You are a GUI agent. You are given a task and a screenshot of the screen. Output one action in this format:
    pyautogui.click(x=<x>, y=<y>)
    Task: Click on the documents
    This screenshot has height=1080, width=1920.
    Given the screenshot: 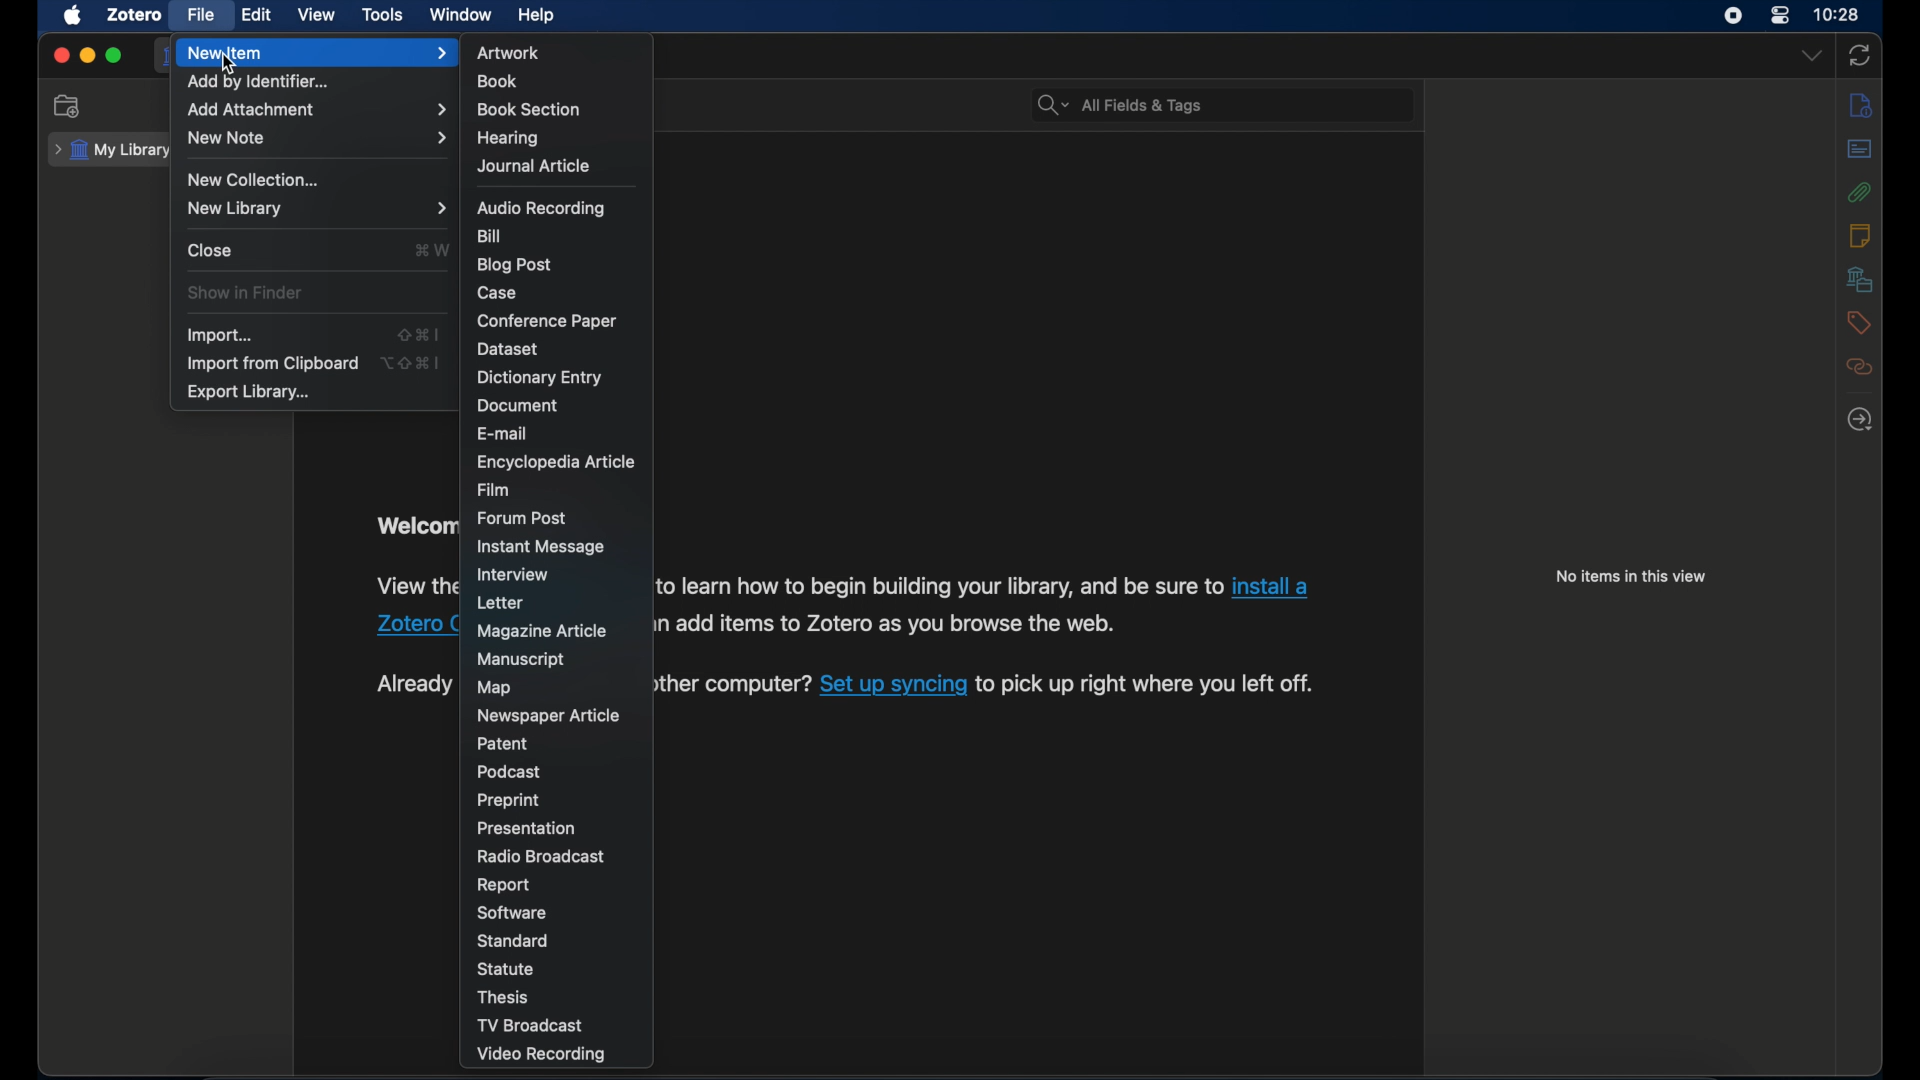 What is the action you would take?
    pyautogui.click(x=521, y=404)
    